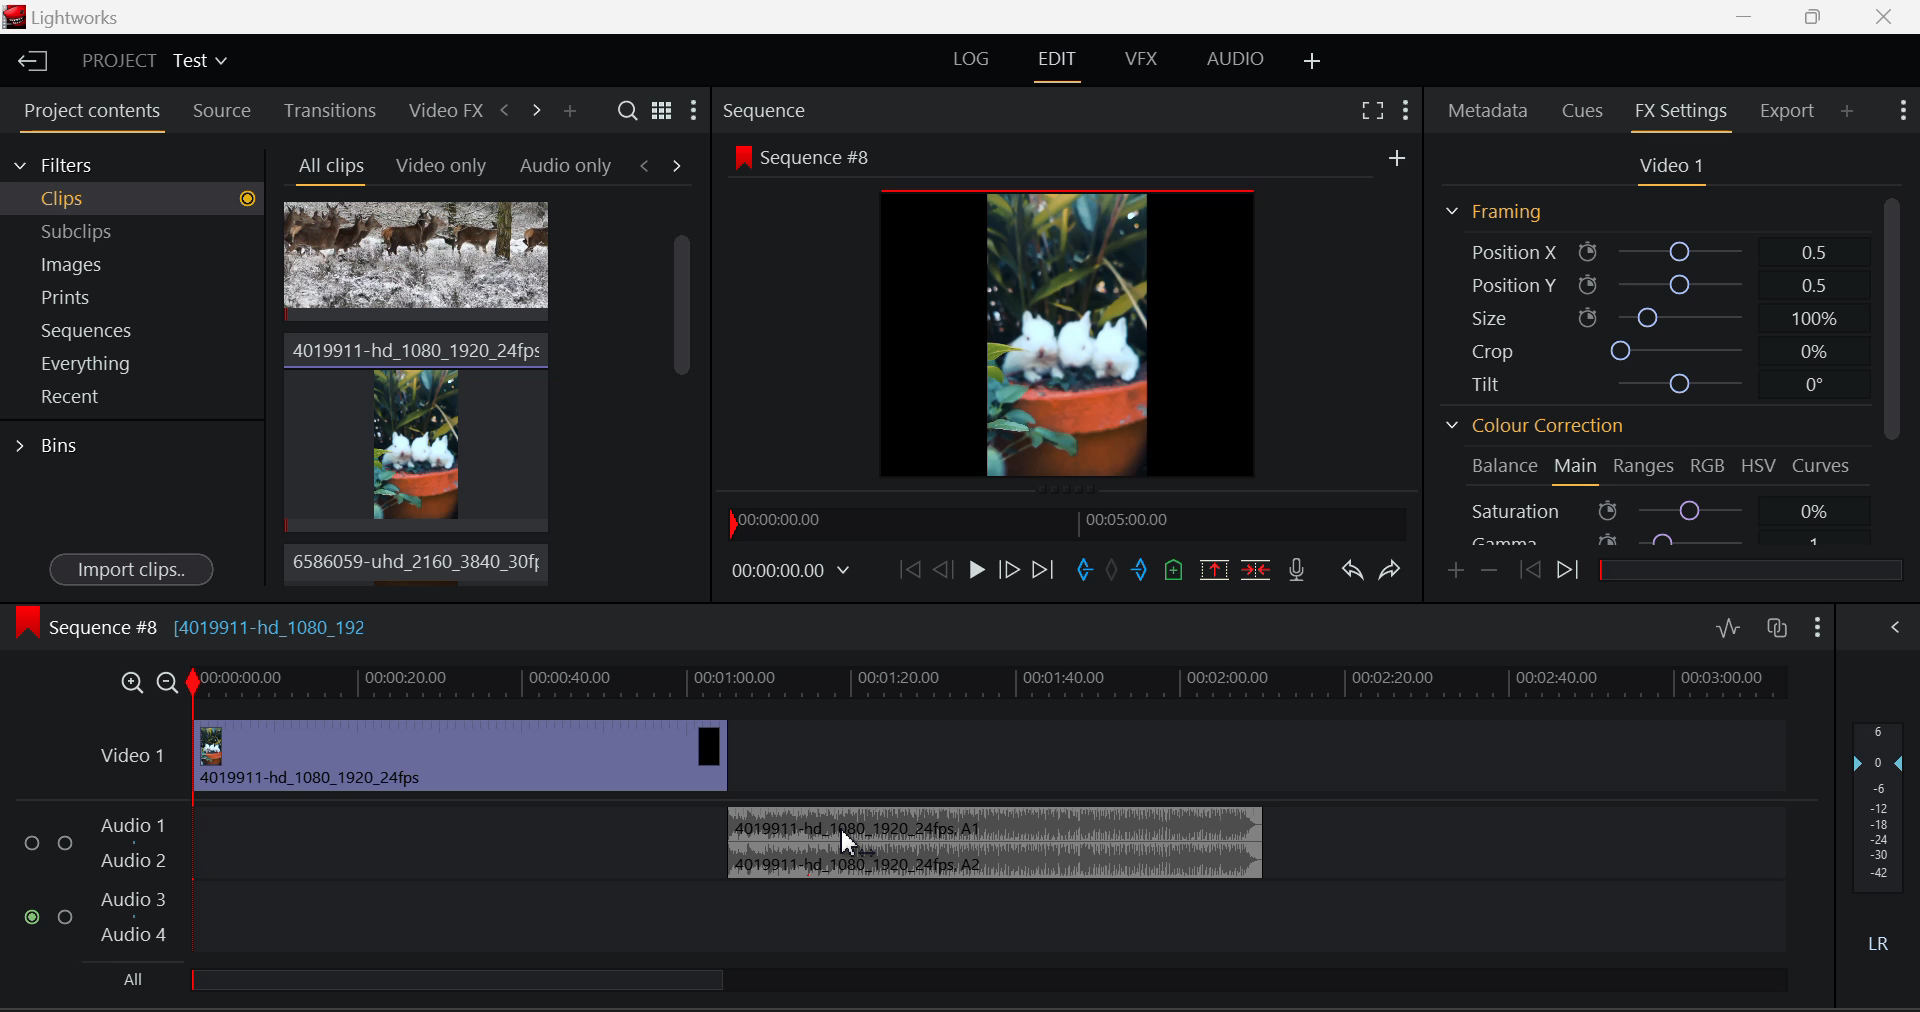 The image size is (1920, 1012). I want to click on Export, so click(1786, 111).